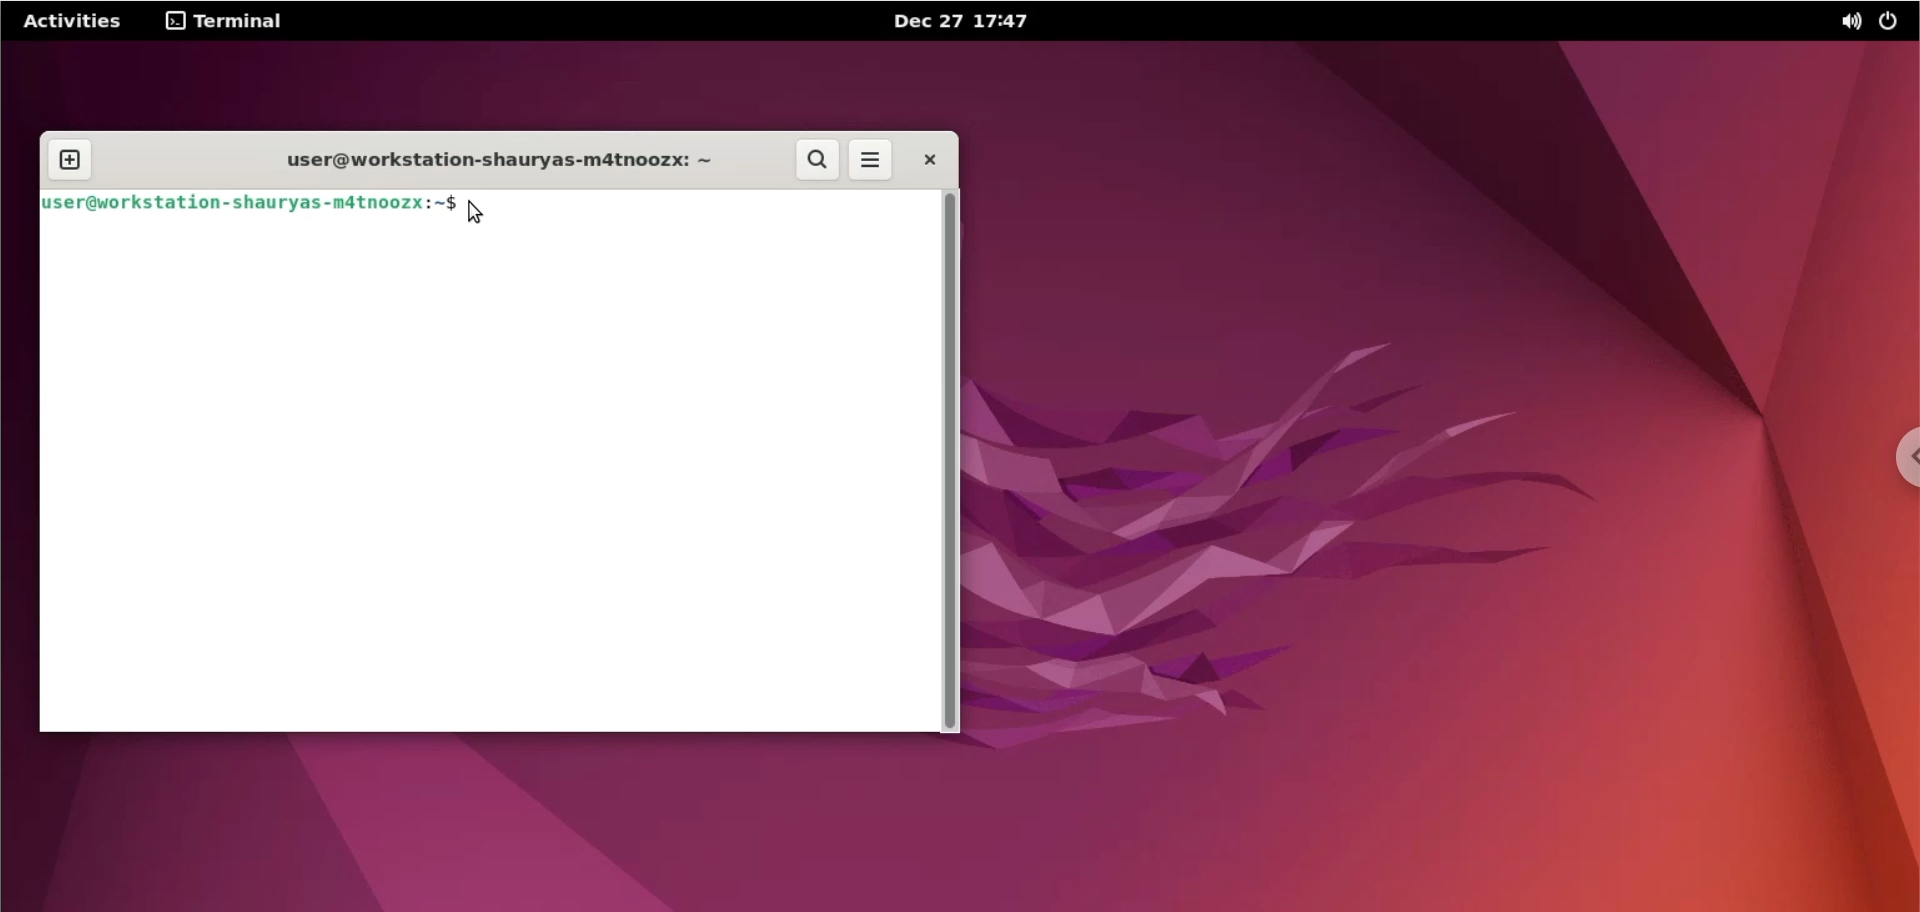  I want to click on close, so click(929, 160).